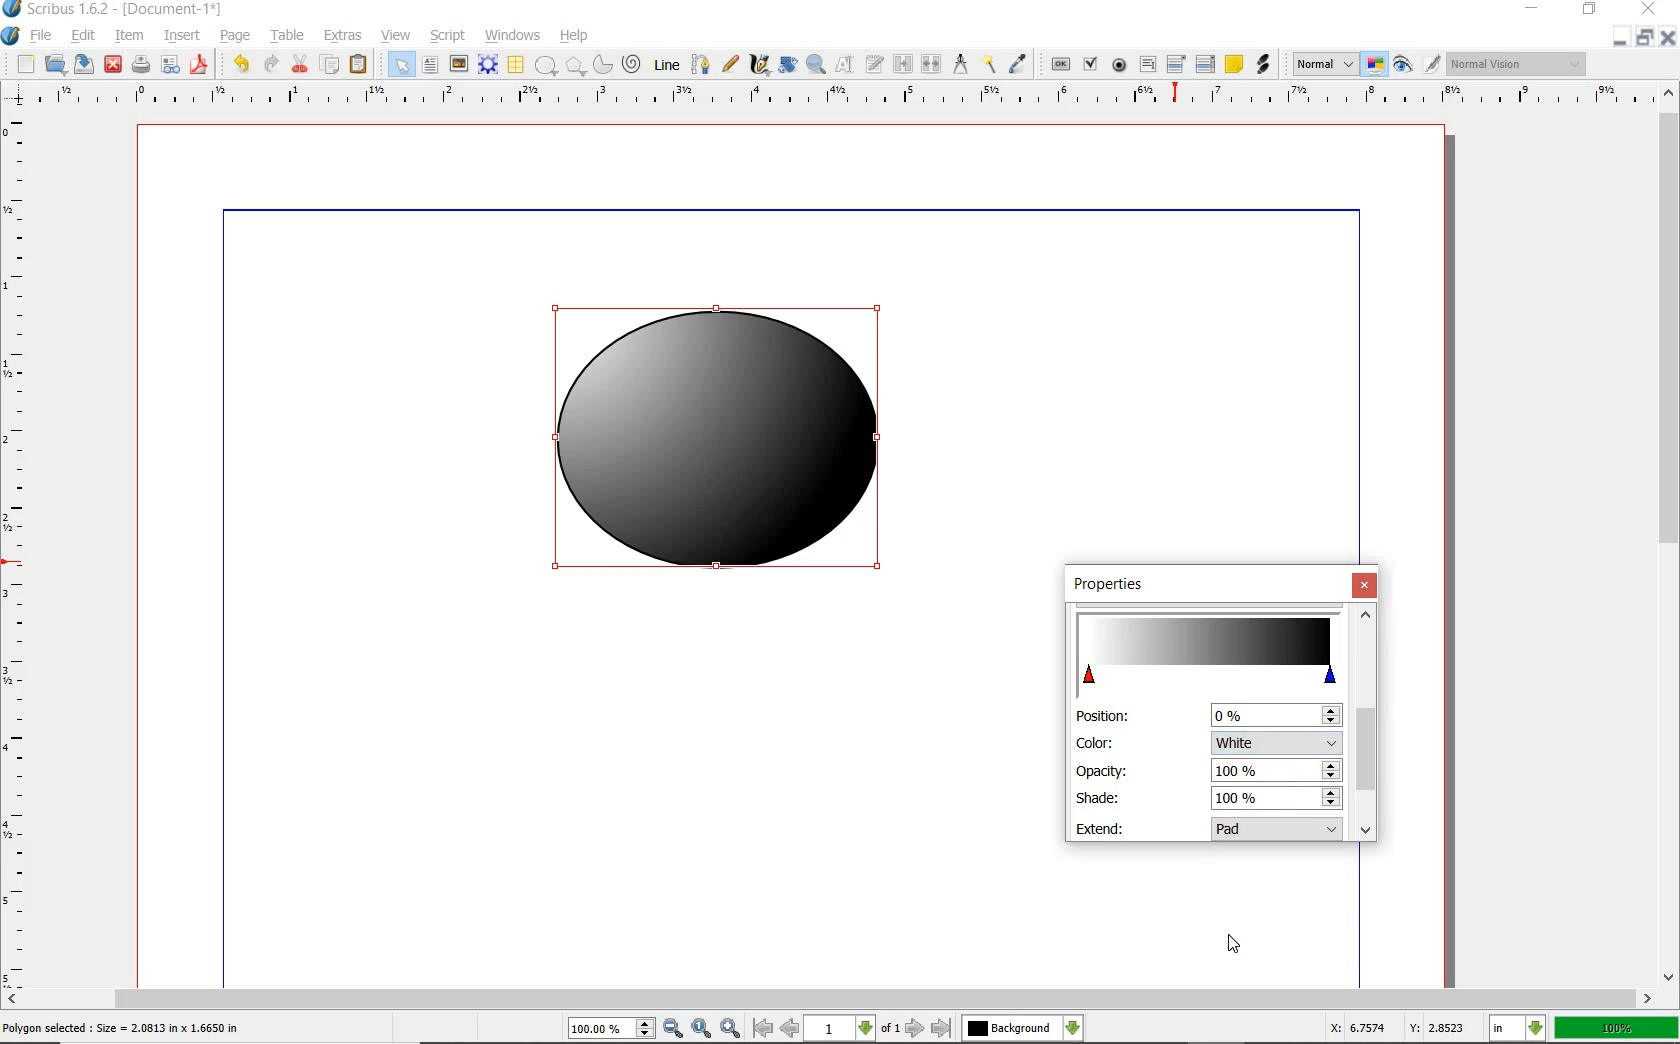 The height and width of the screenshot is (1044, 1680). I want to click on opacity, so click(1104, 770).